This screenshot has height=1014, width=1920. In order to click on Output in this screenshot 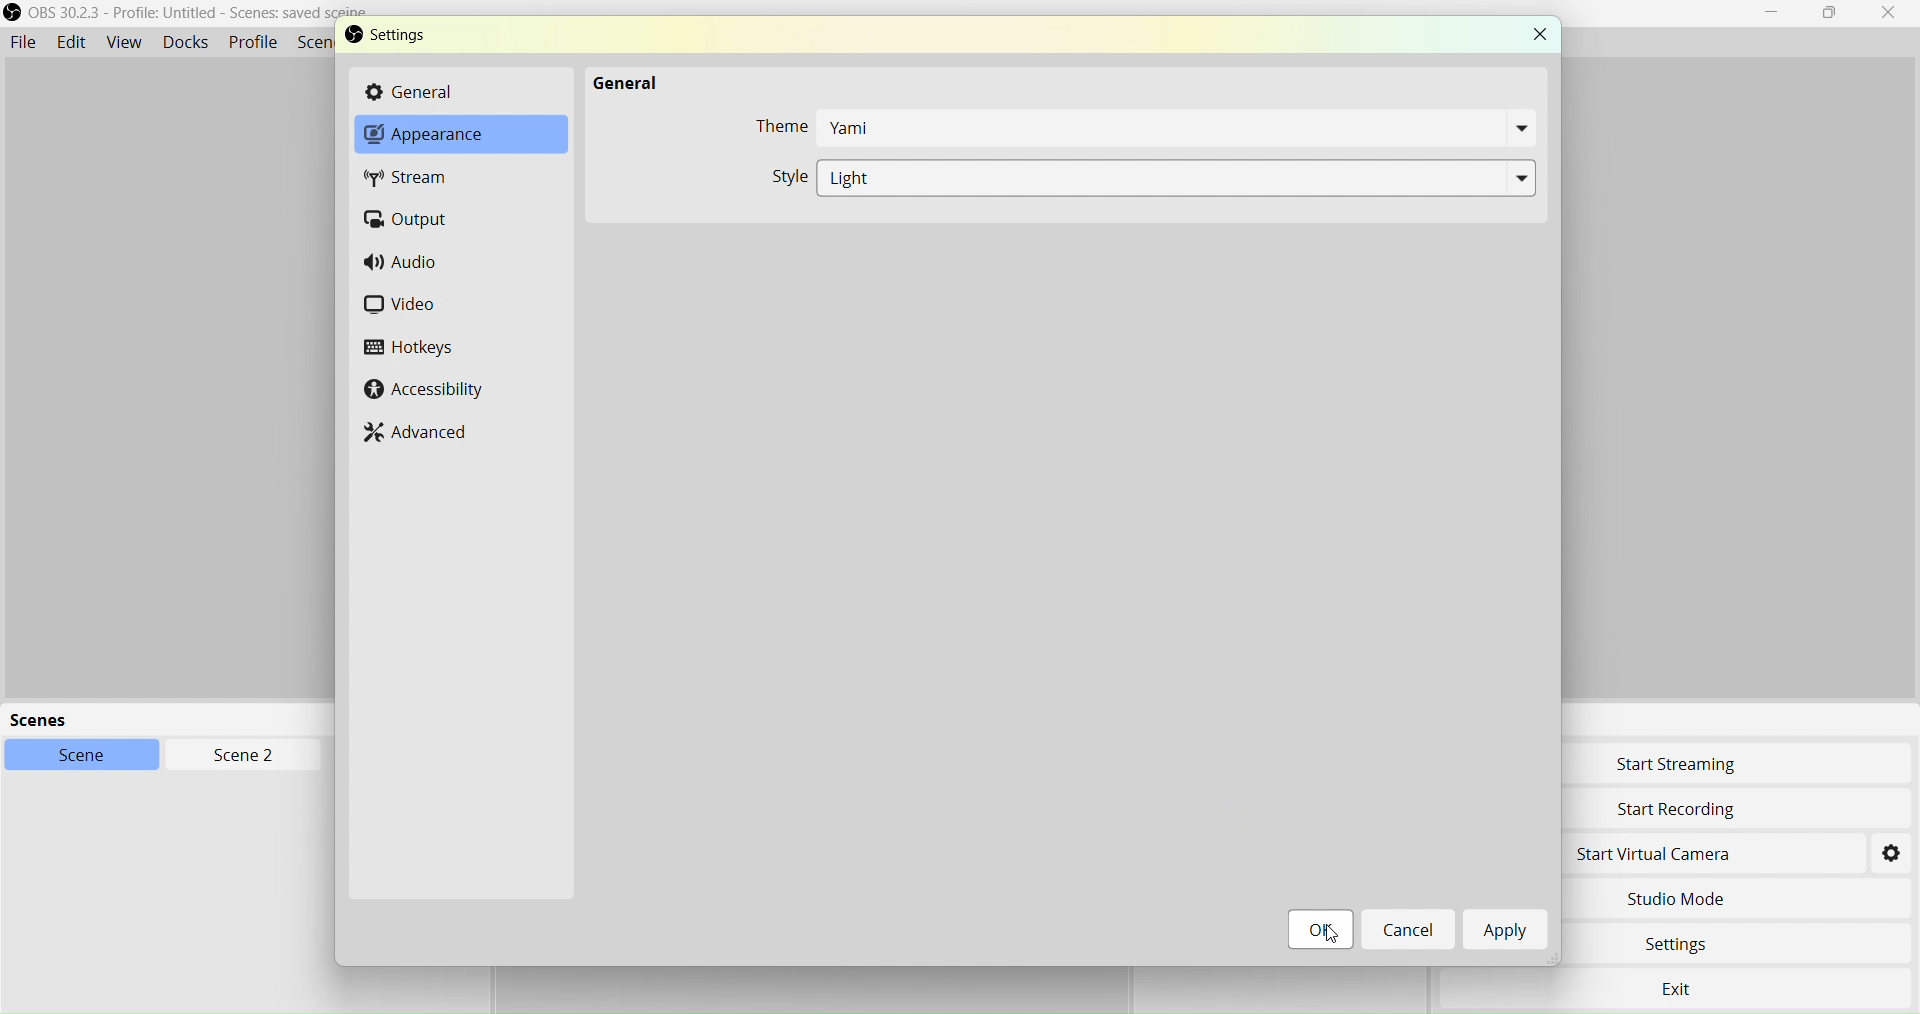, I will do `click(416, 219)`.